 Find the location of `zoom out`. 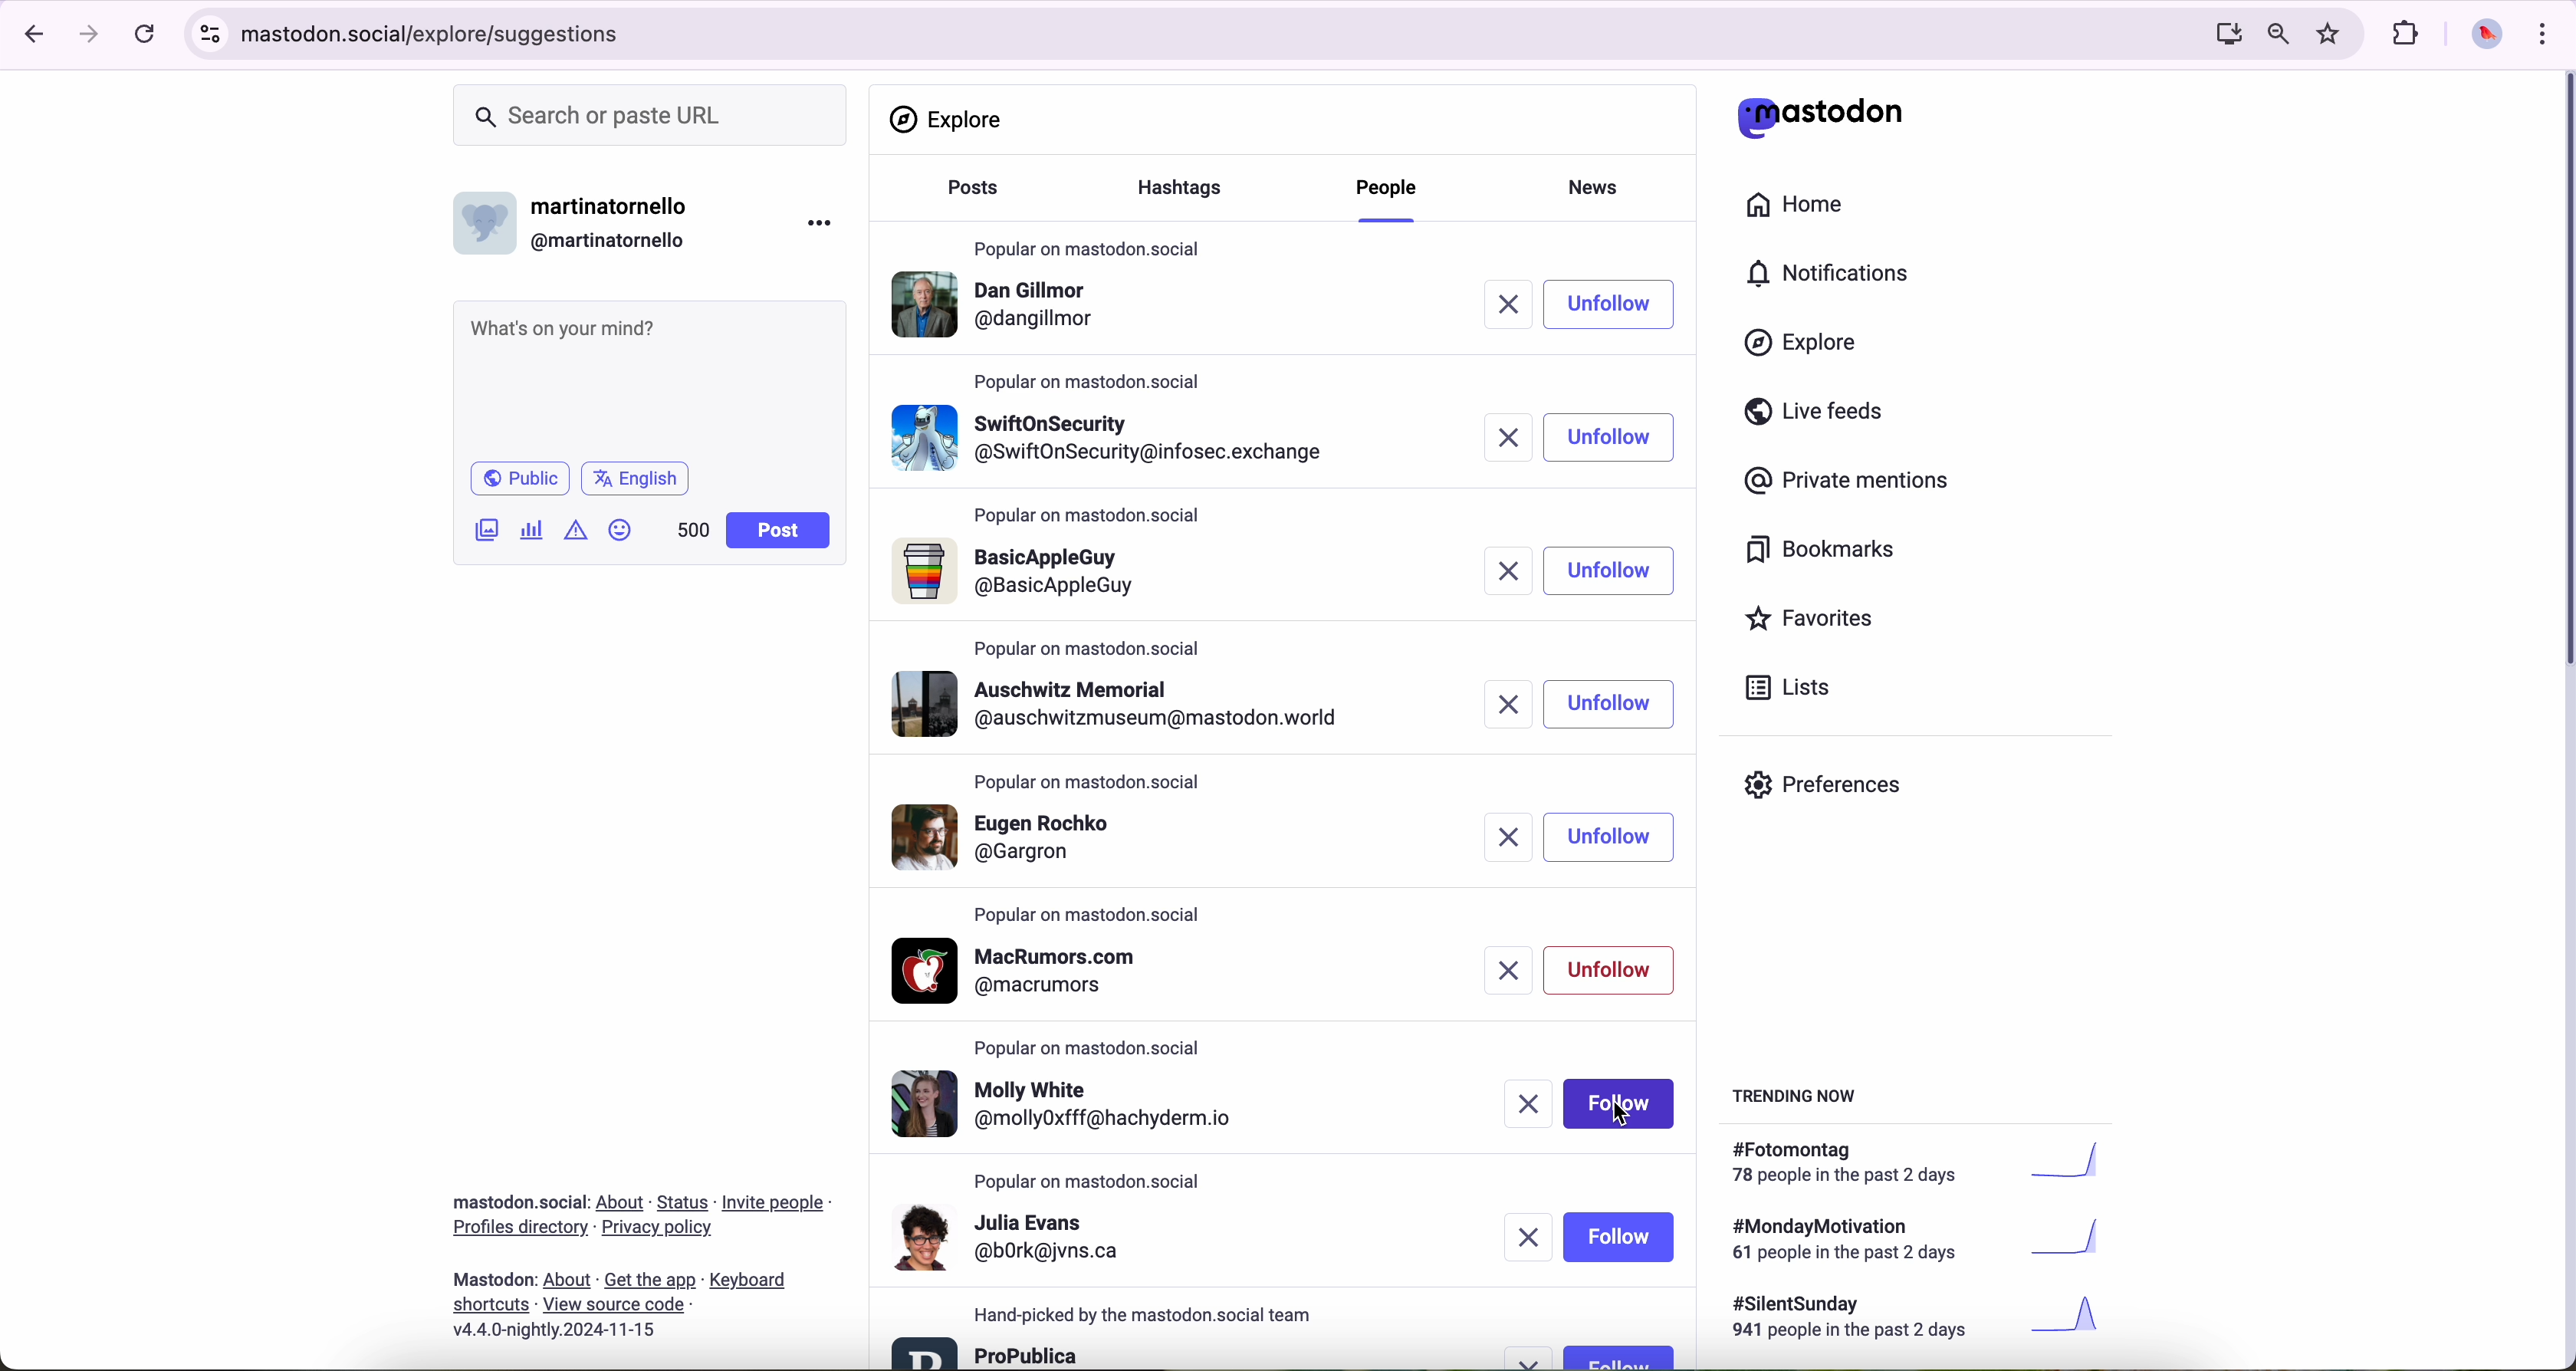

zoom out is located at coordinates (2276, 32).